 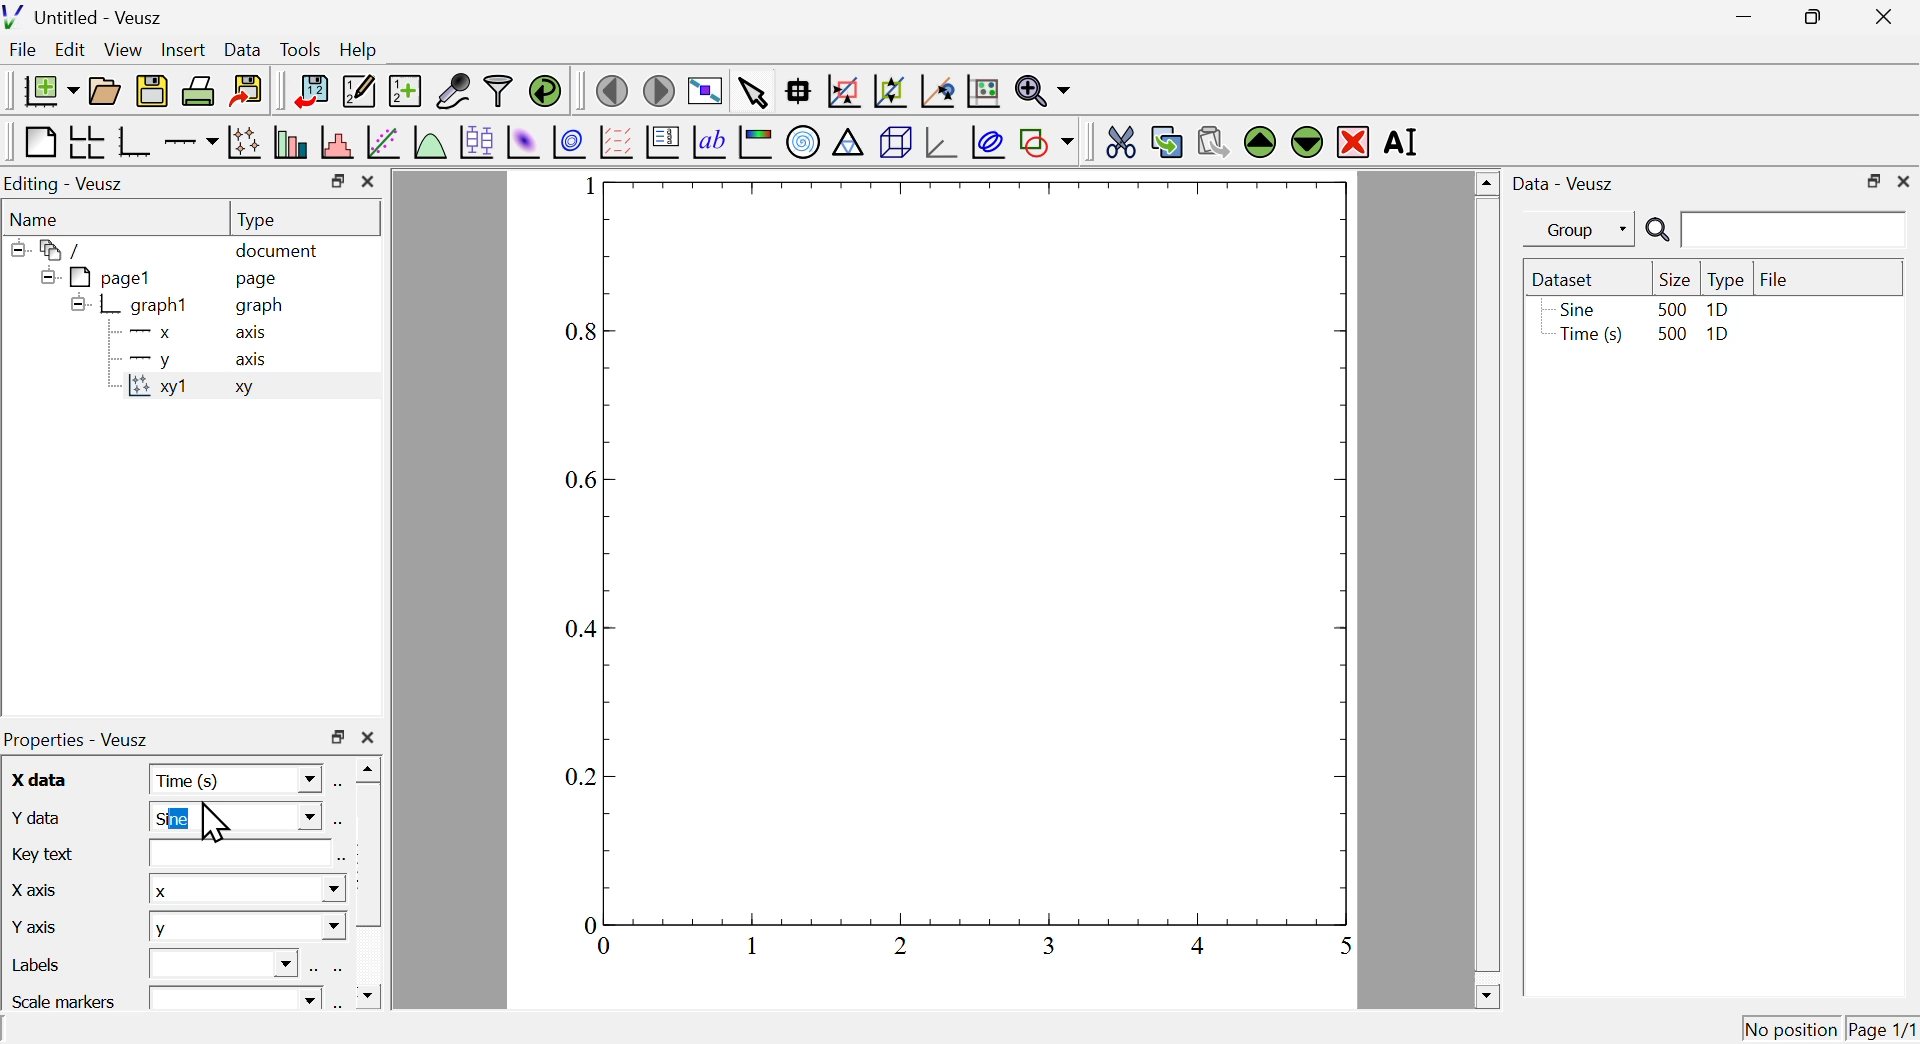 I want to click on reload linked datasets, so click(x=544, y=90).